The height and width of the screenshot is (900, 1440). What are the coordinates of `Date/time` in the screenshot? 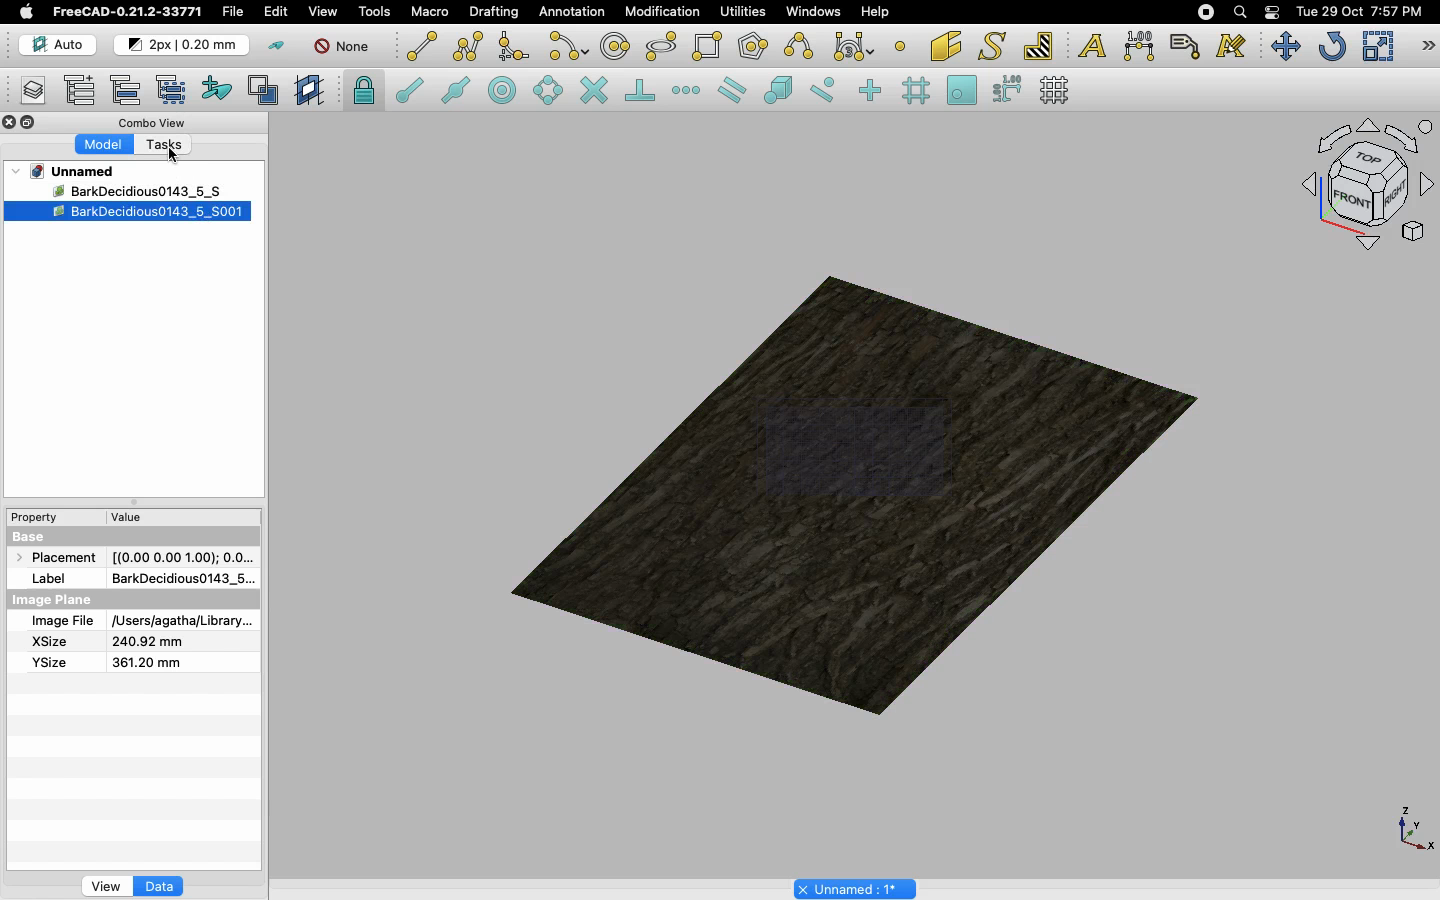 It's located at (1359, 10).